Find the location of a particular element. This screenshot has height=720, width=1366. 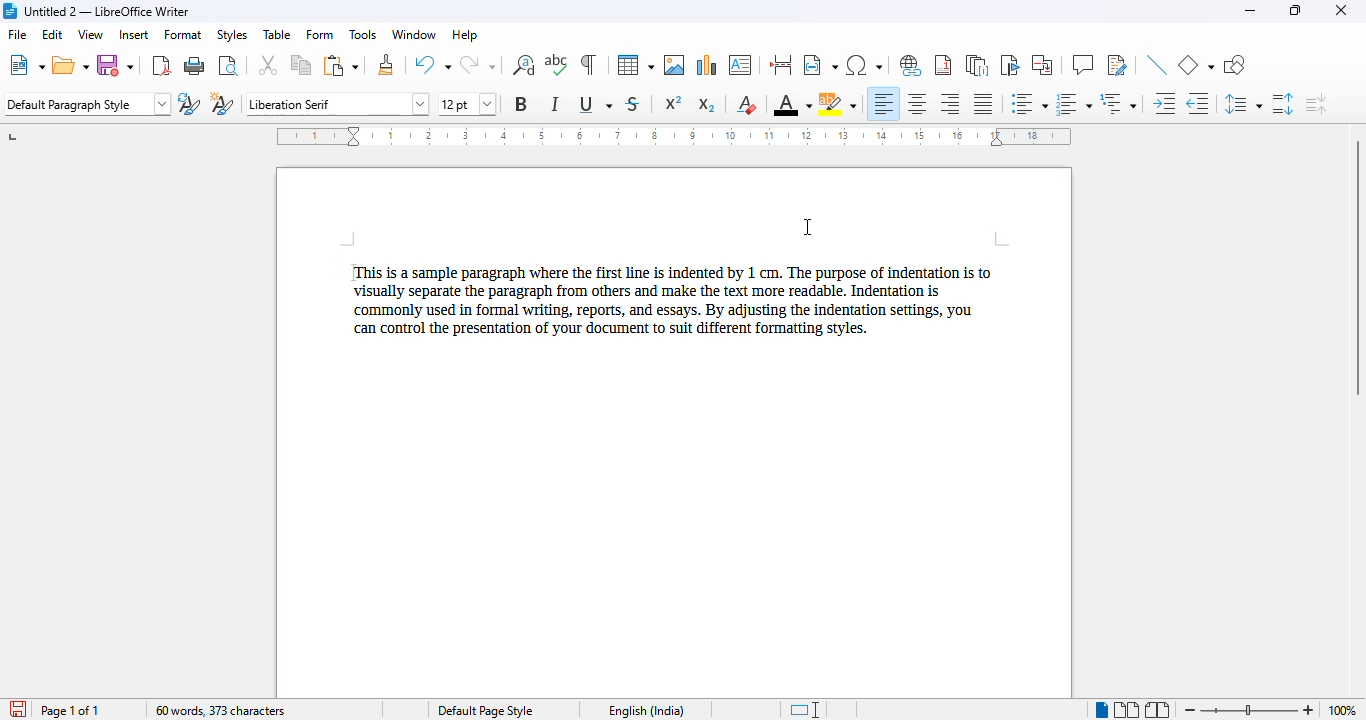

toggle print preview is located at coordinates (229, 65).